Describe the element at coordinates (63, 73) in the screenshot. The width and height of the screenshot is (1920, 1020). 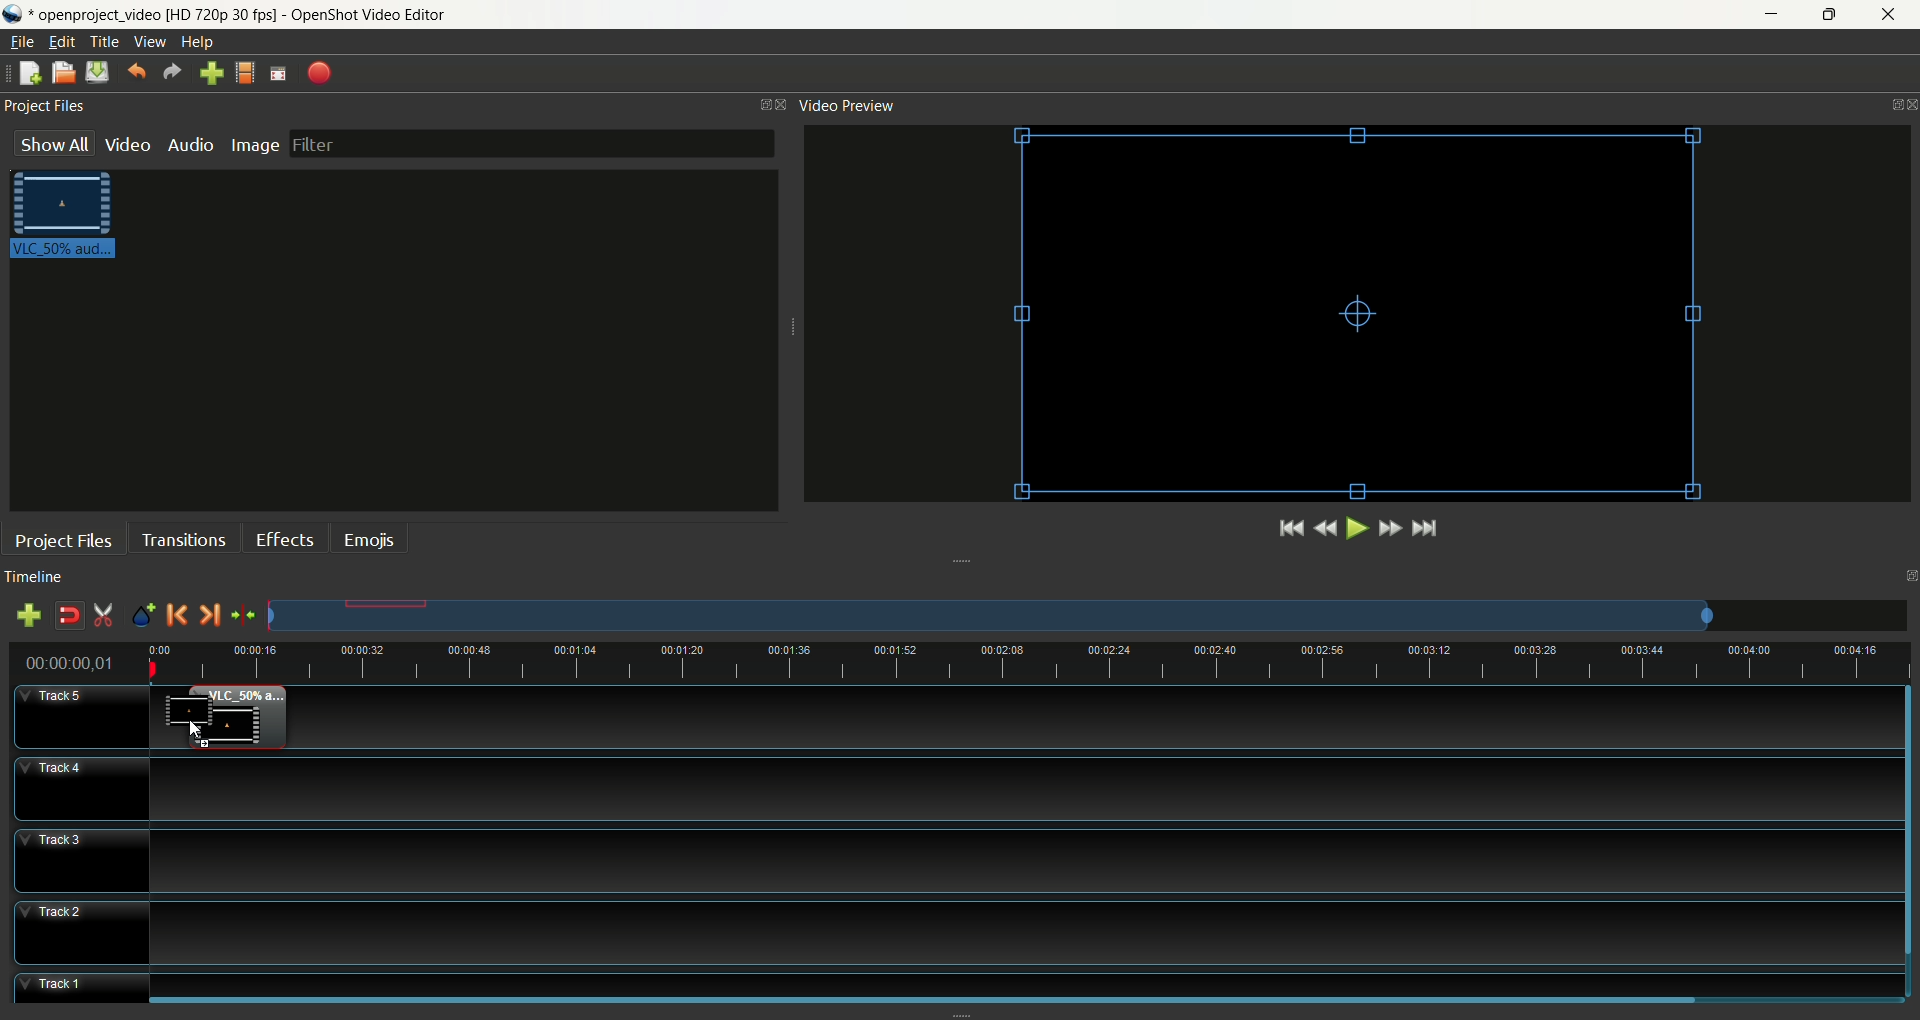
I see `open project` at that location.